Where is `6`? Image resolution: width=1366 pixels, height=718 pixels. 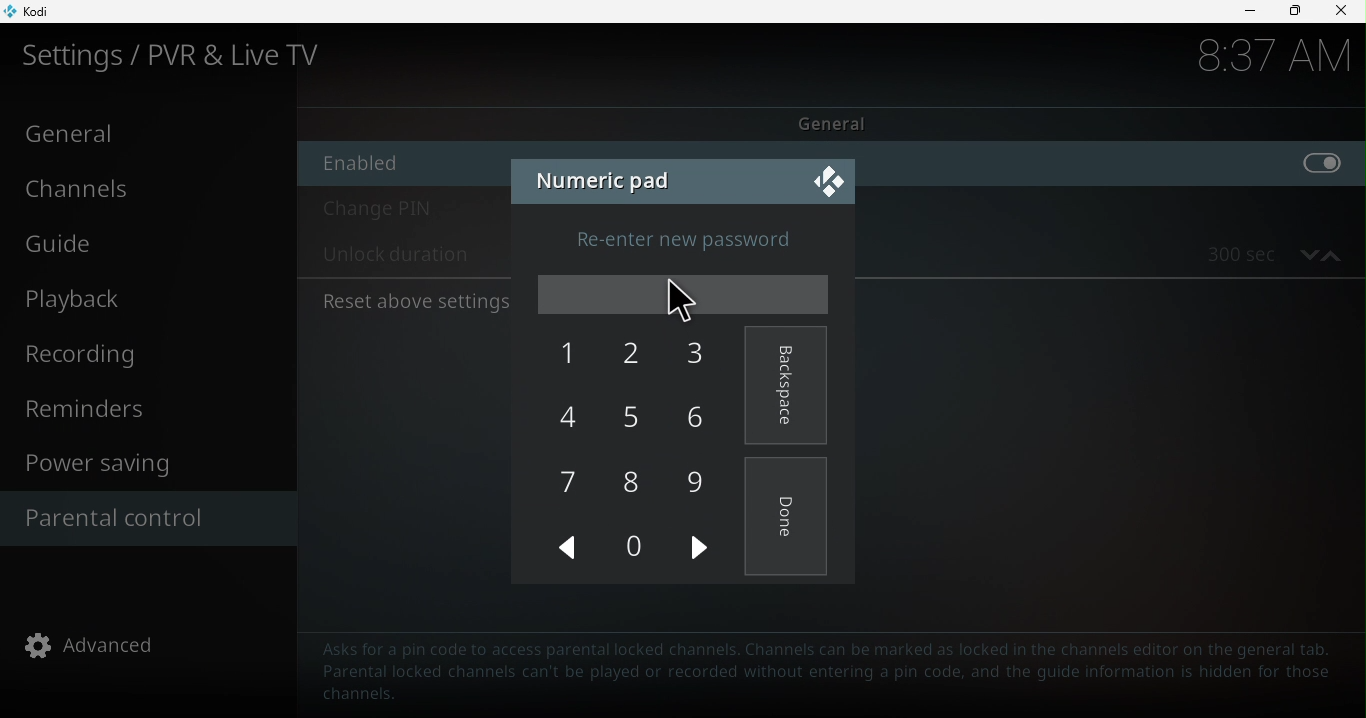
6 is located at coordinates (710, 416).